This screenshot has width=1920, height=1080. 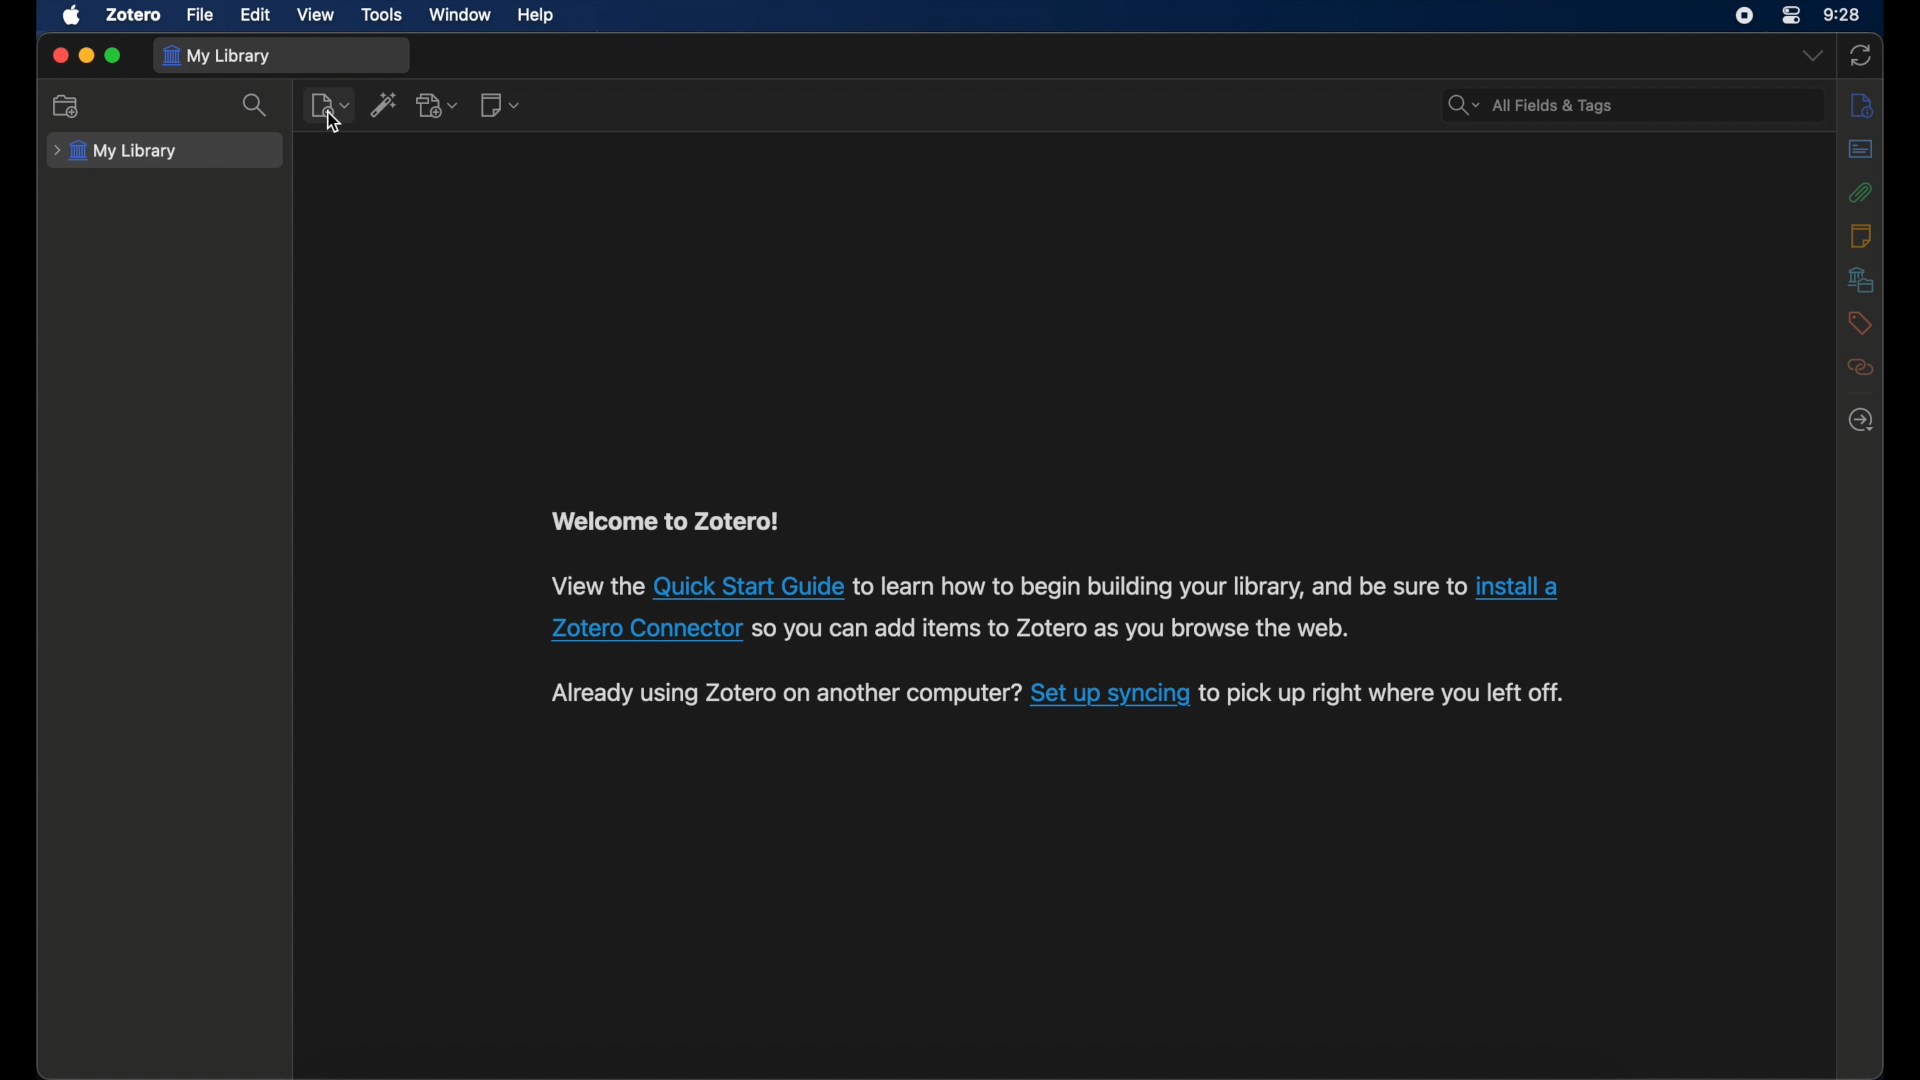 I want to click on time, so click(x=1842, y=15).